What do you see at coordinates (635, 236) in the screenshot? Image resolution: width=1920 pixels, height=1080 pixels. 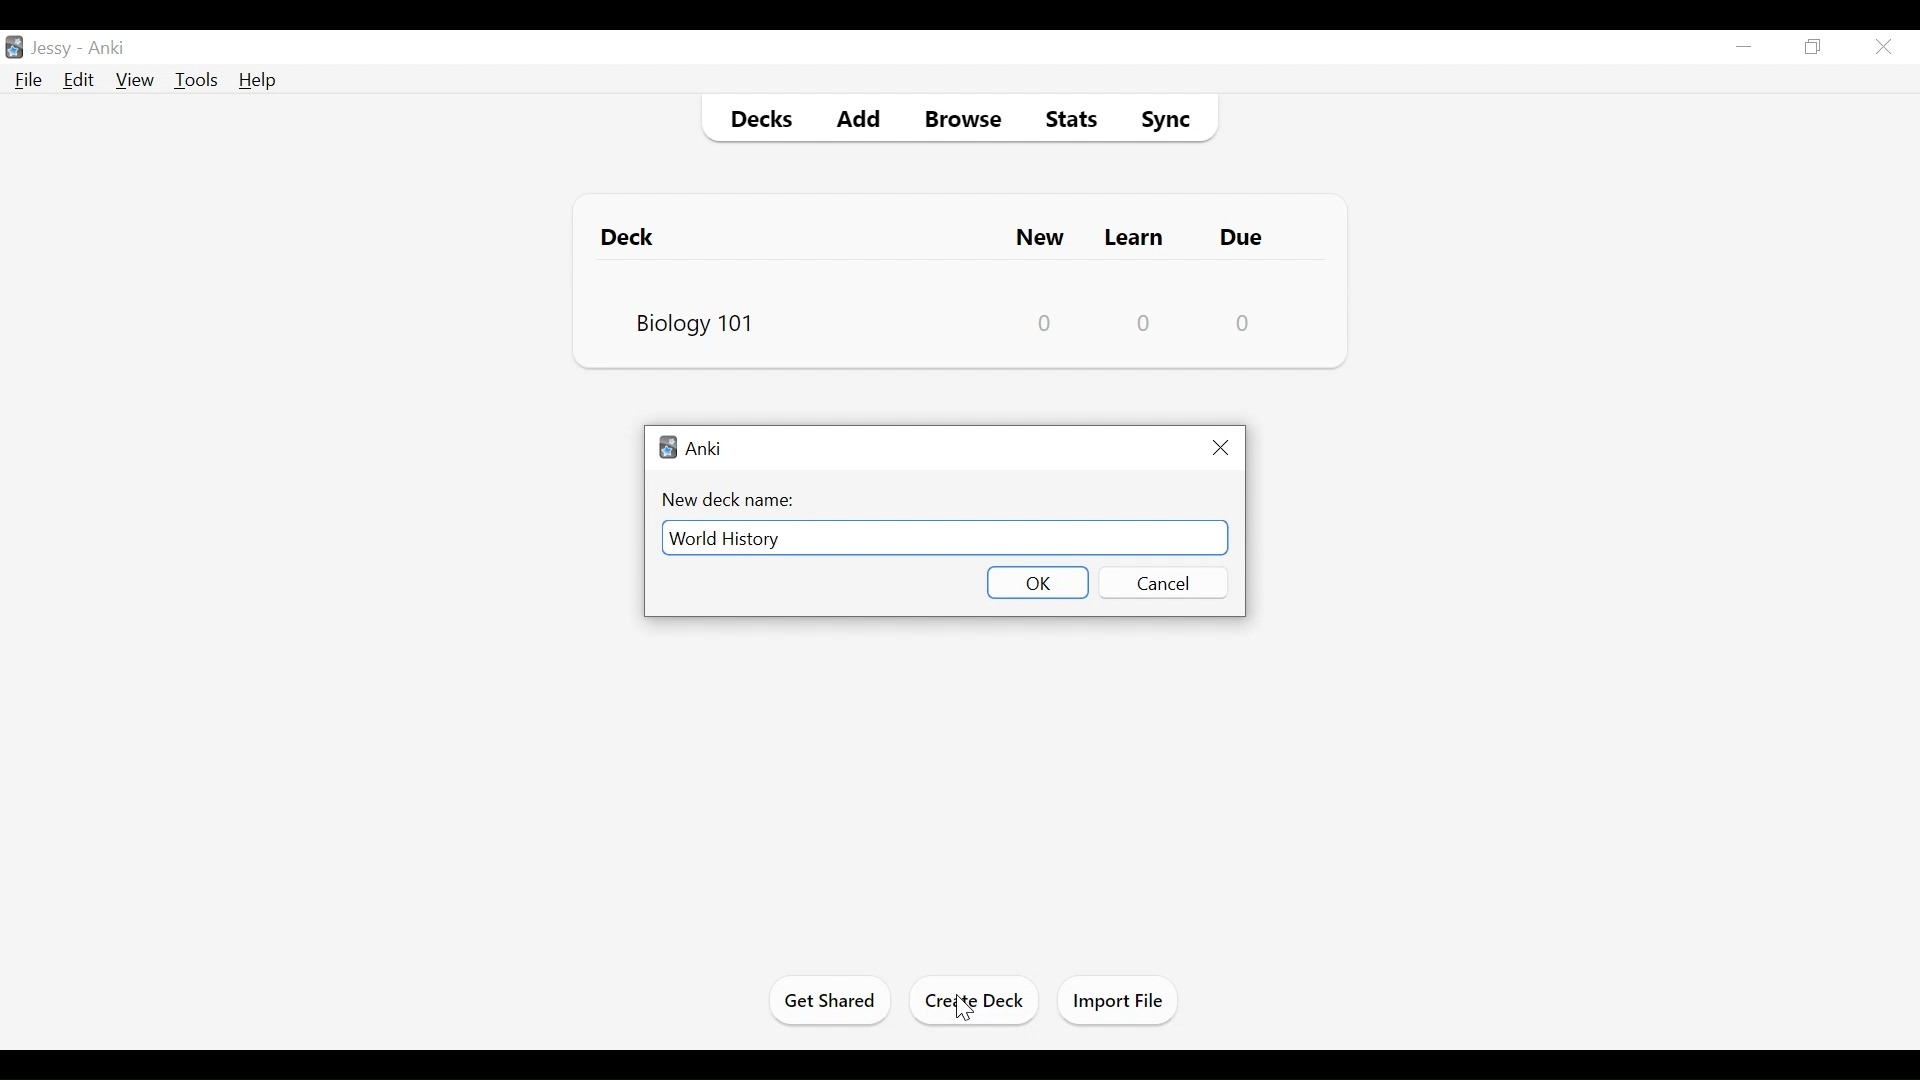 I see `Deck` at bounding box center [635, 236].